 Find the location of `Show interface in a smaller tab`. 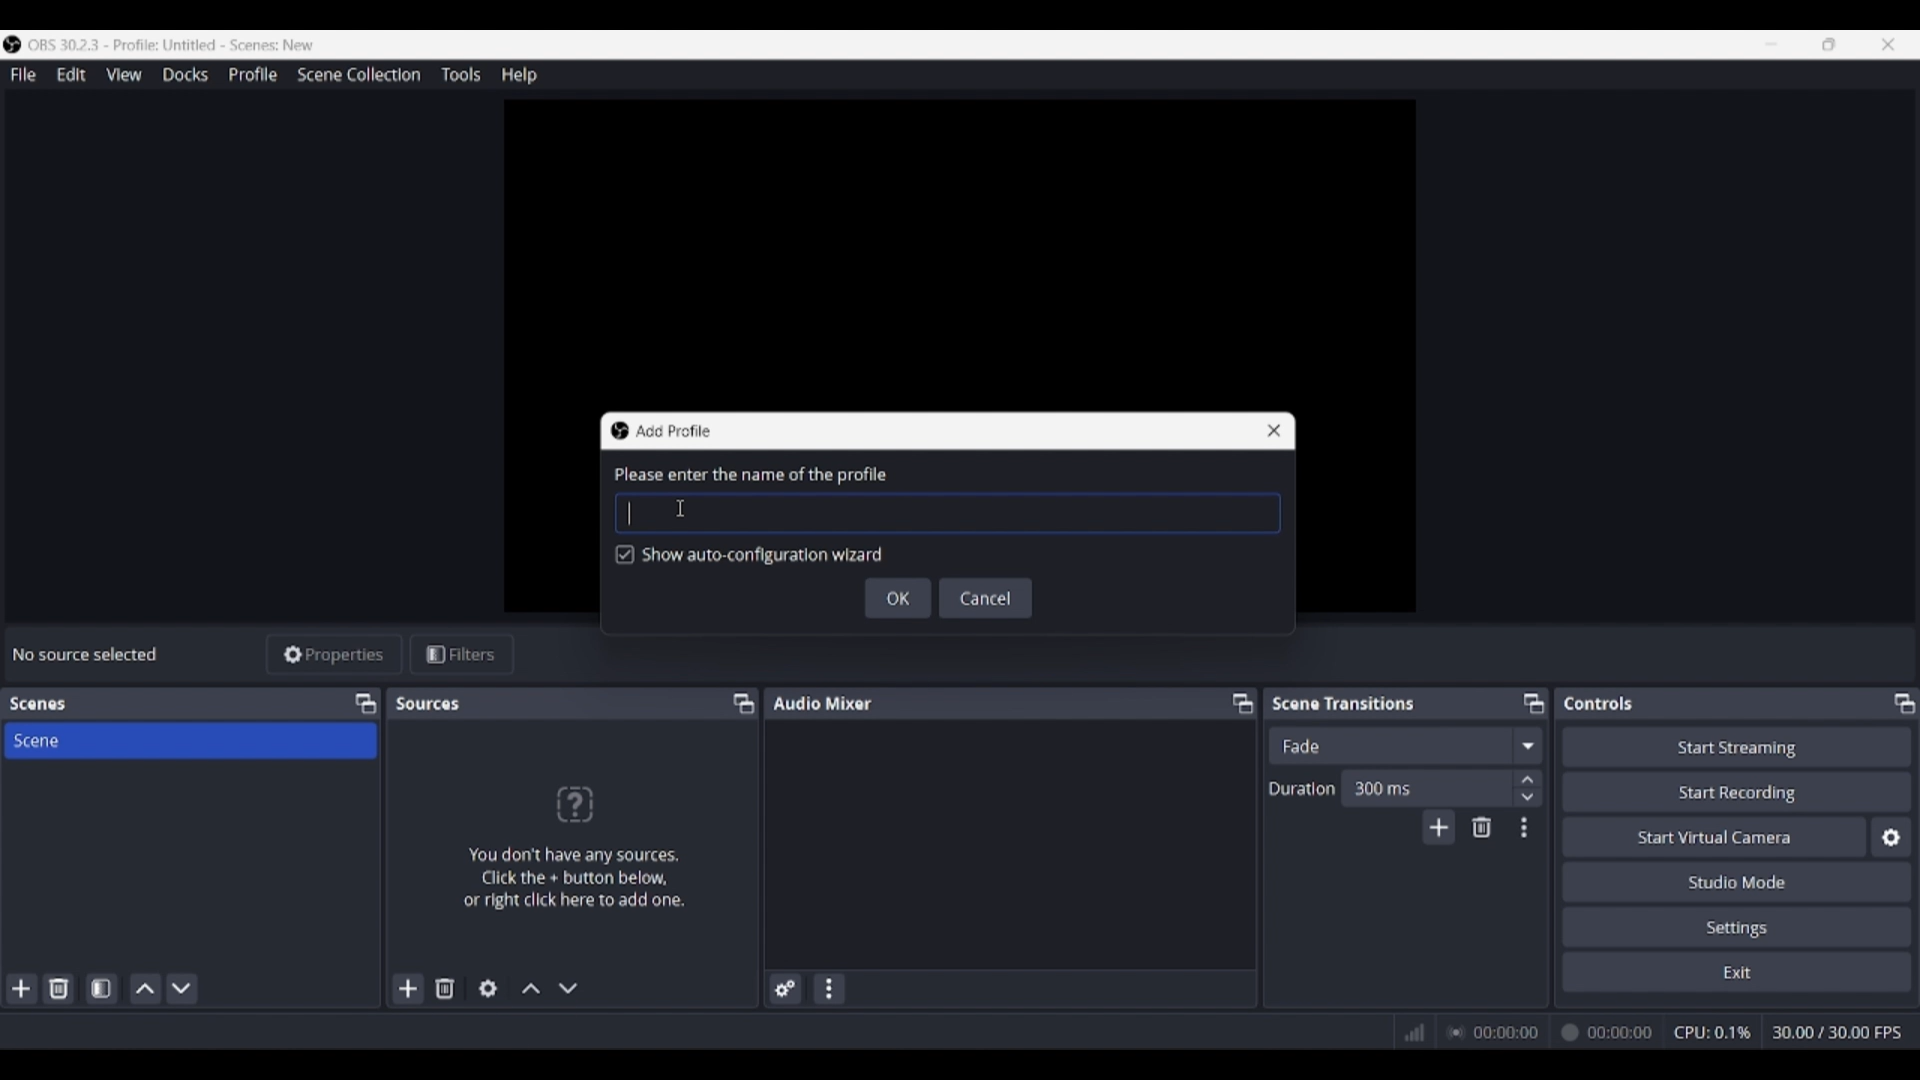

Show interface in a smaller tab is located at coordinates (1829, 44).